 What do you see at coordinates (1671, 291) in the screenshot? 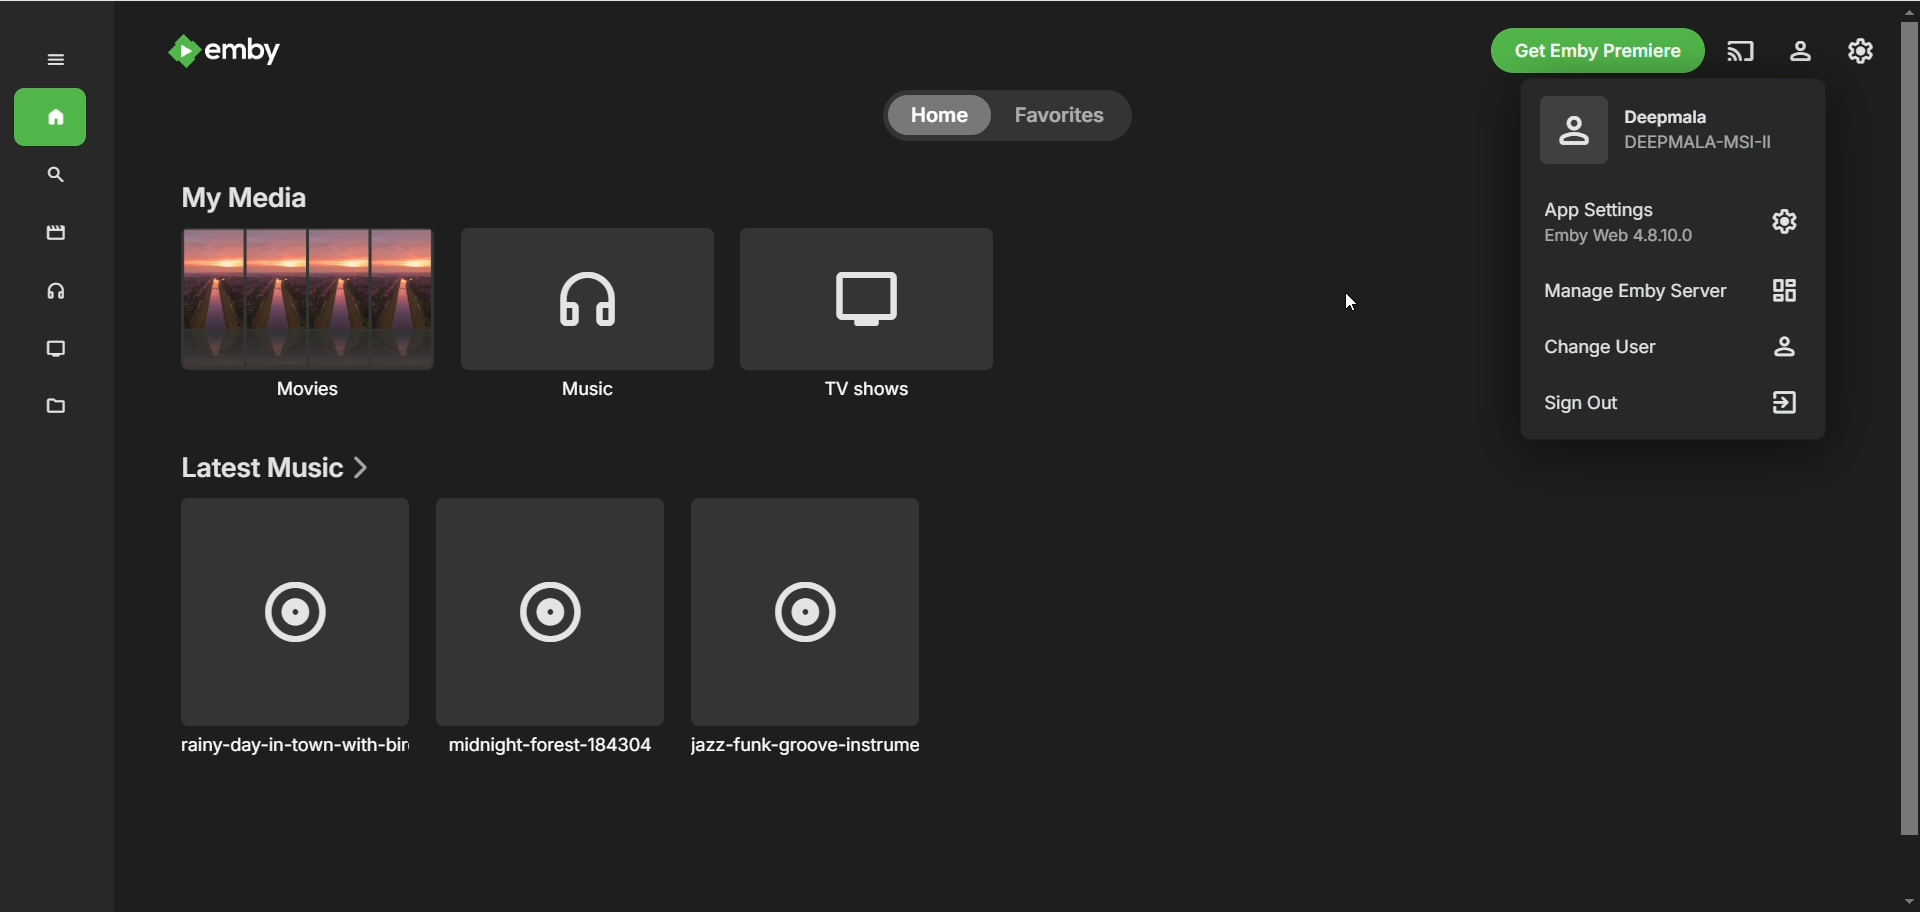
I see `Manage Emby Server ` at bounding box center [1671, 291].